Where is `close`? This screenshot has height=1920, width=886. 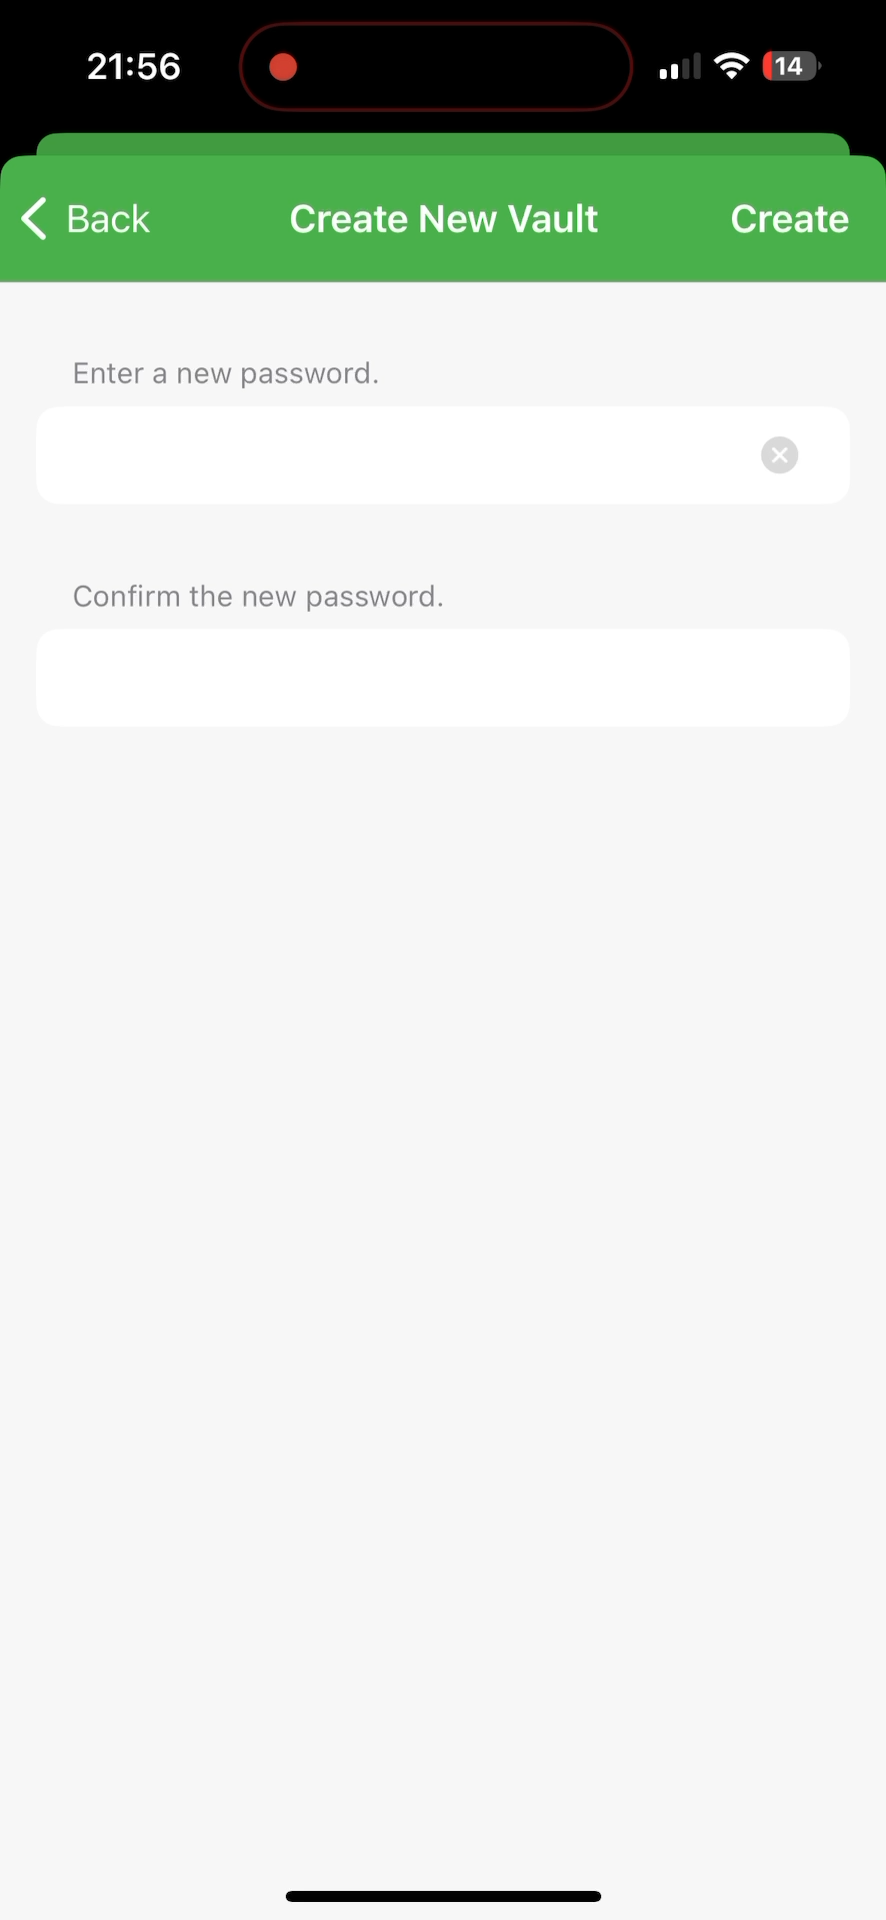 close is located at coordinates (790, 454).